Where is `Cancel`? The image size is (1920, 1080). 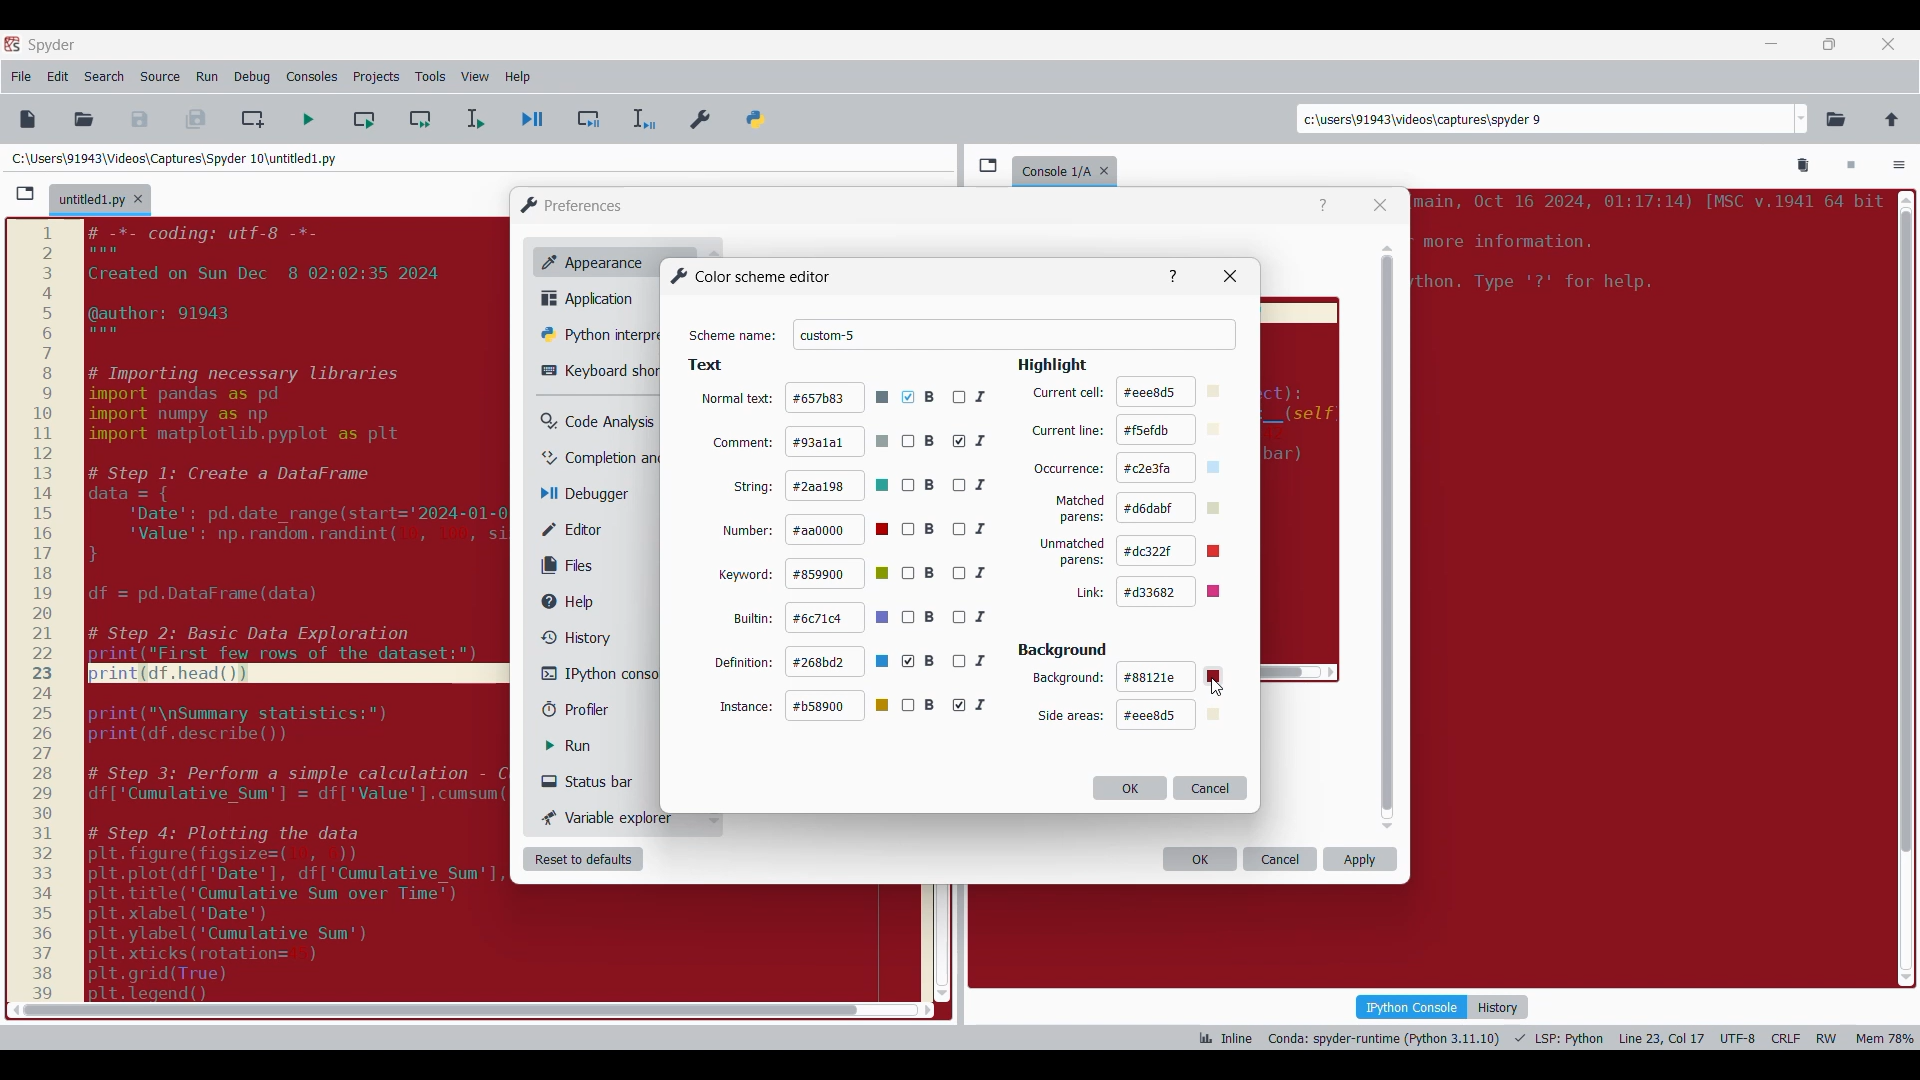
Cancel is located at coordinates (1211, 787).